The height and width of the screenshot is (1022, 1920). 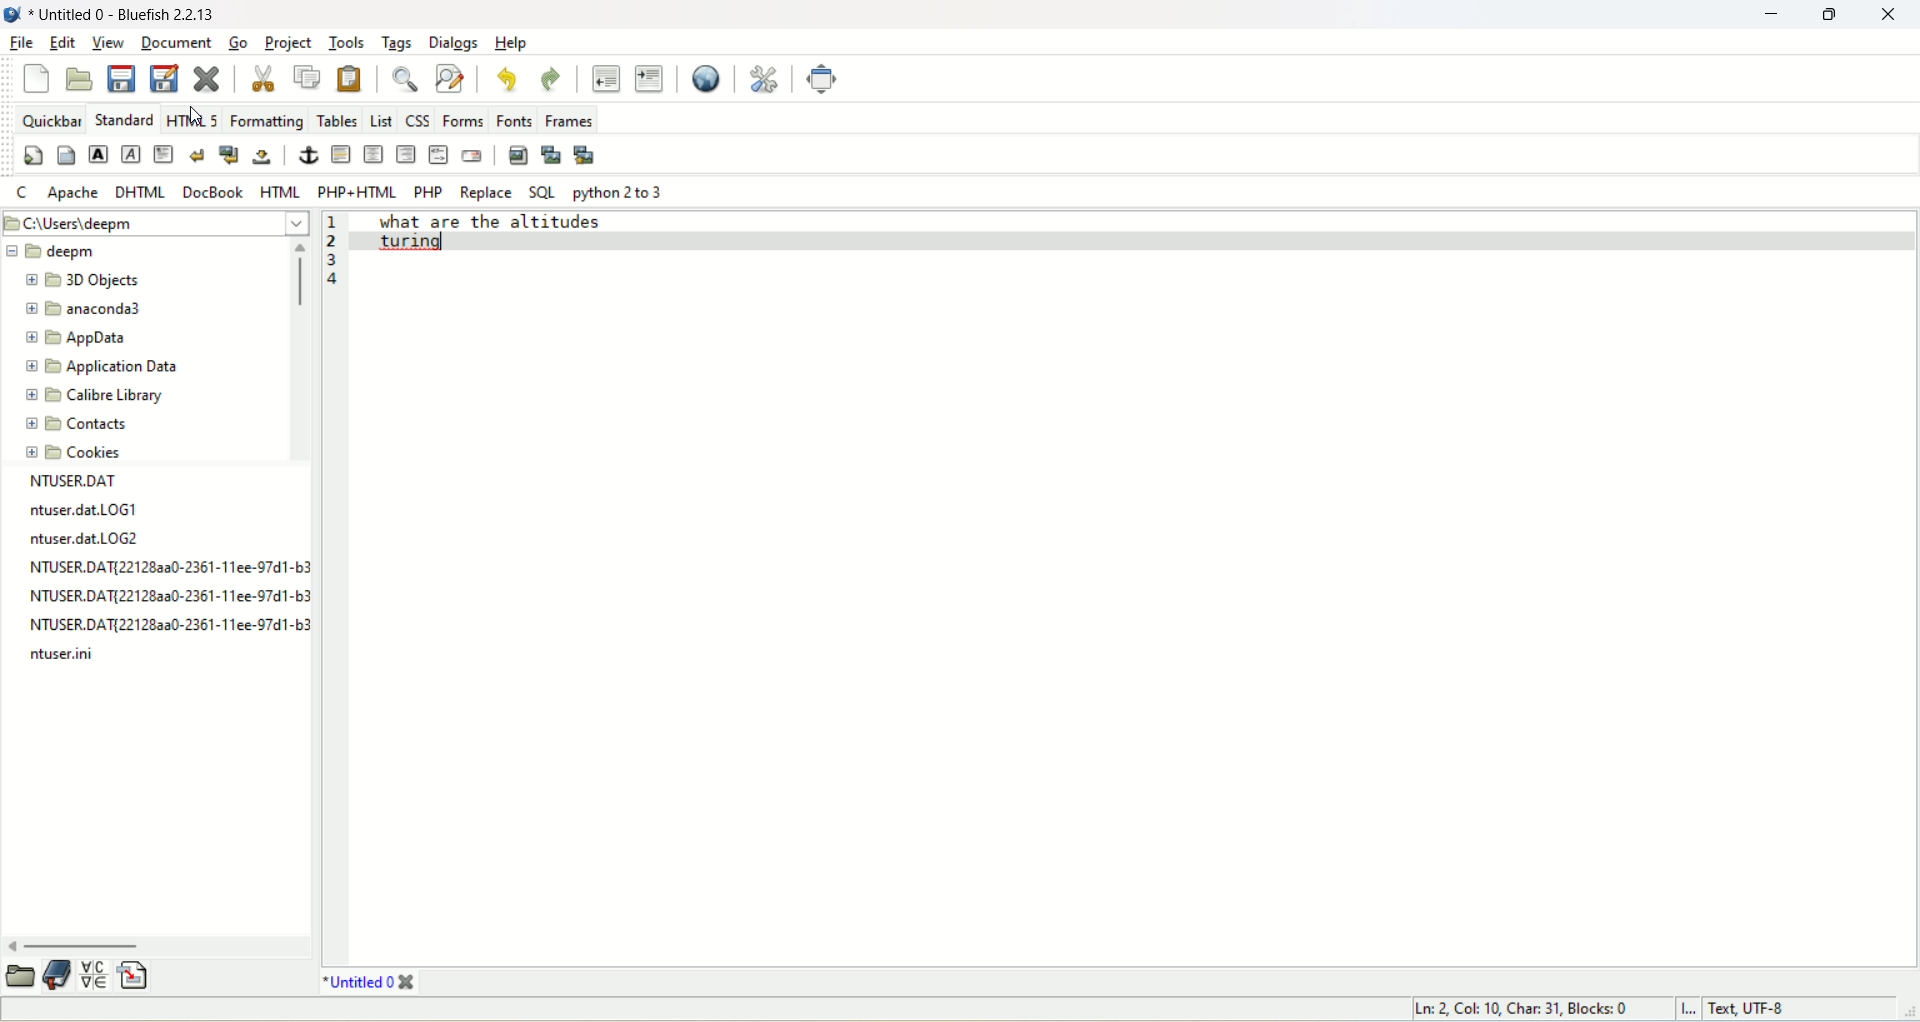 I want to click on save current file, so click(x=123, y=78).